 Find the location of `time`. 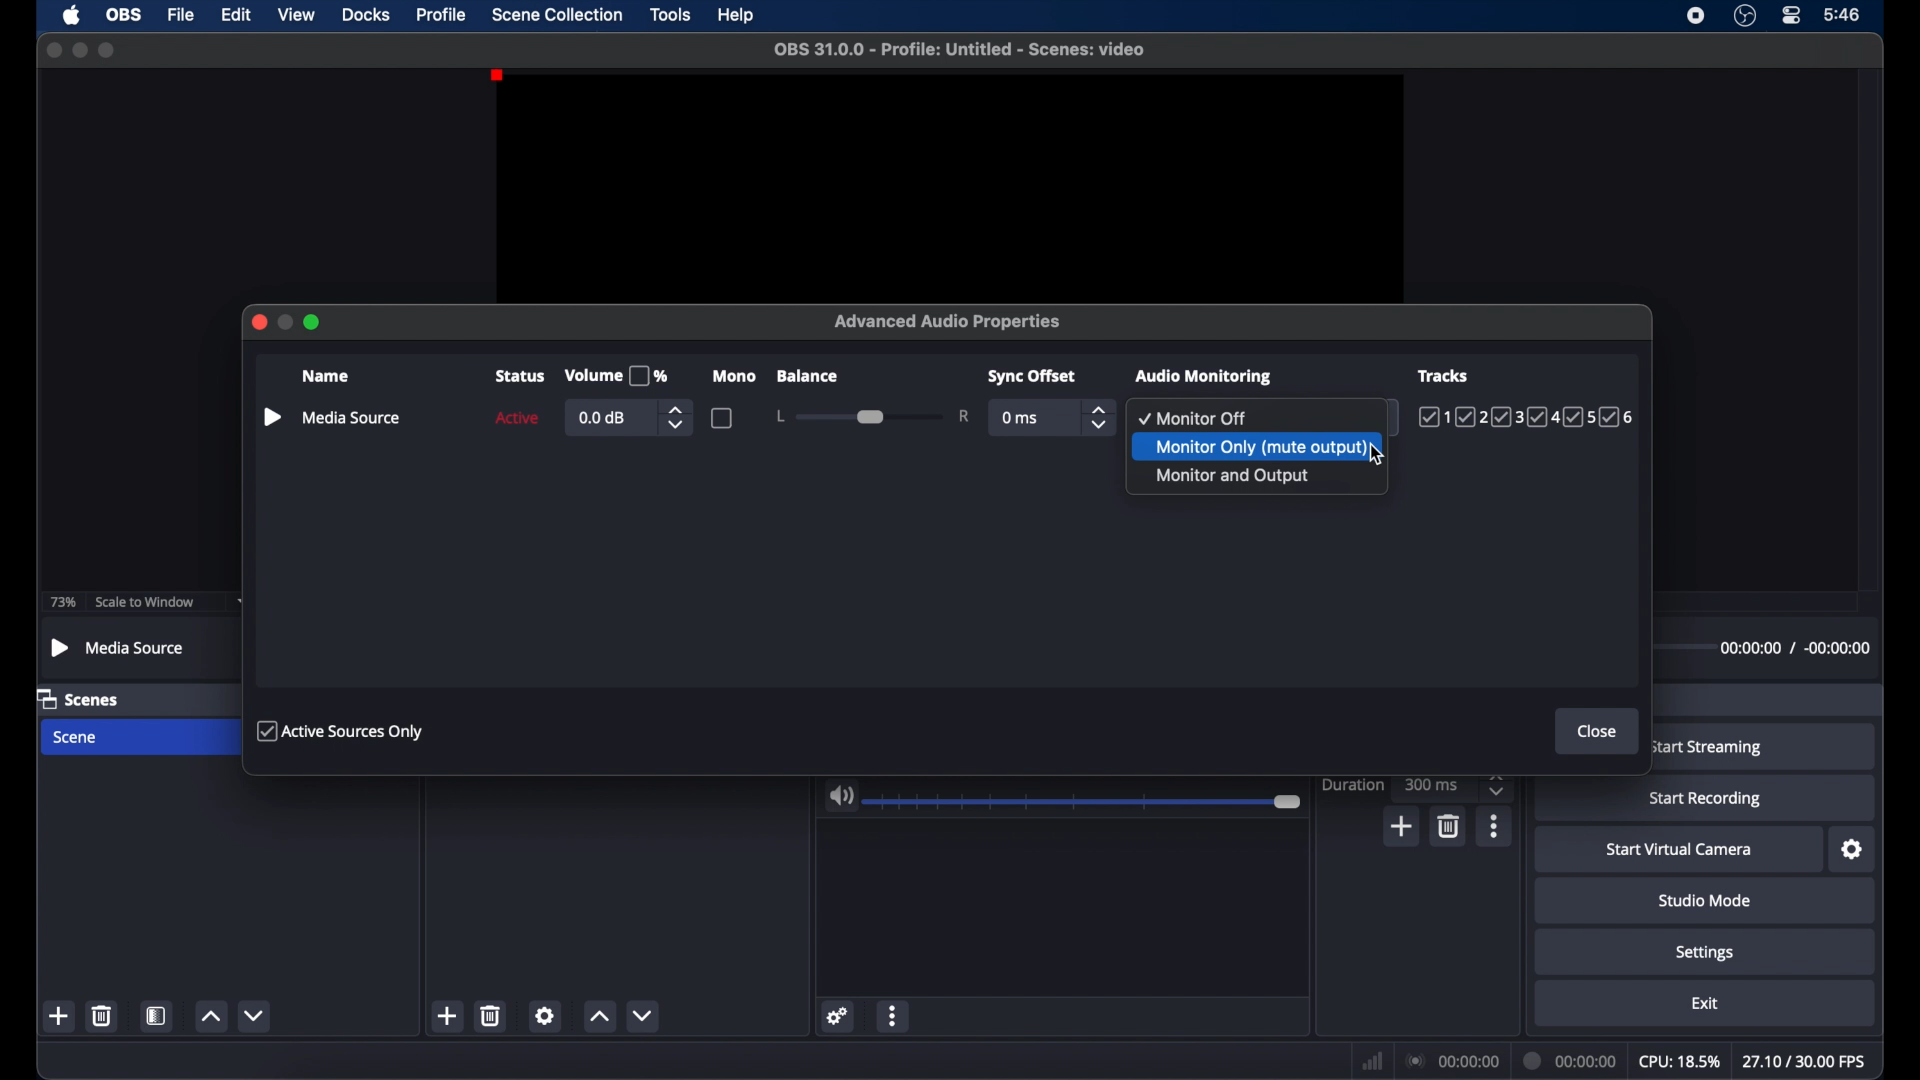

time is located at coordinates (1841, 13).